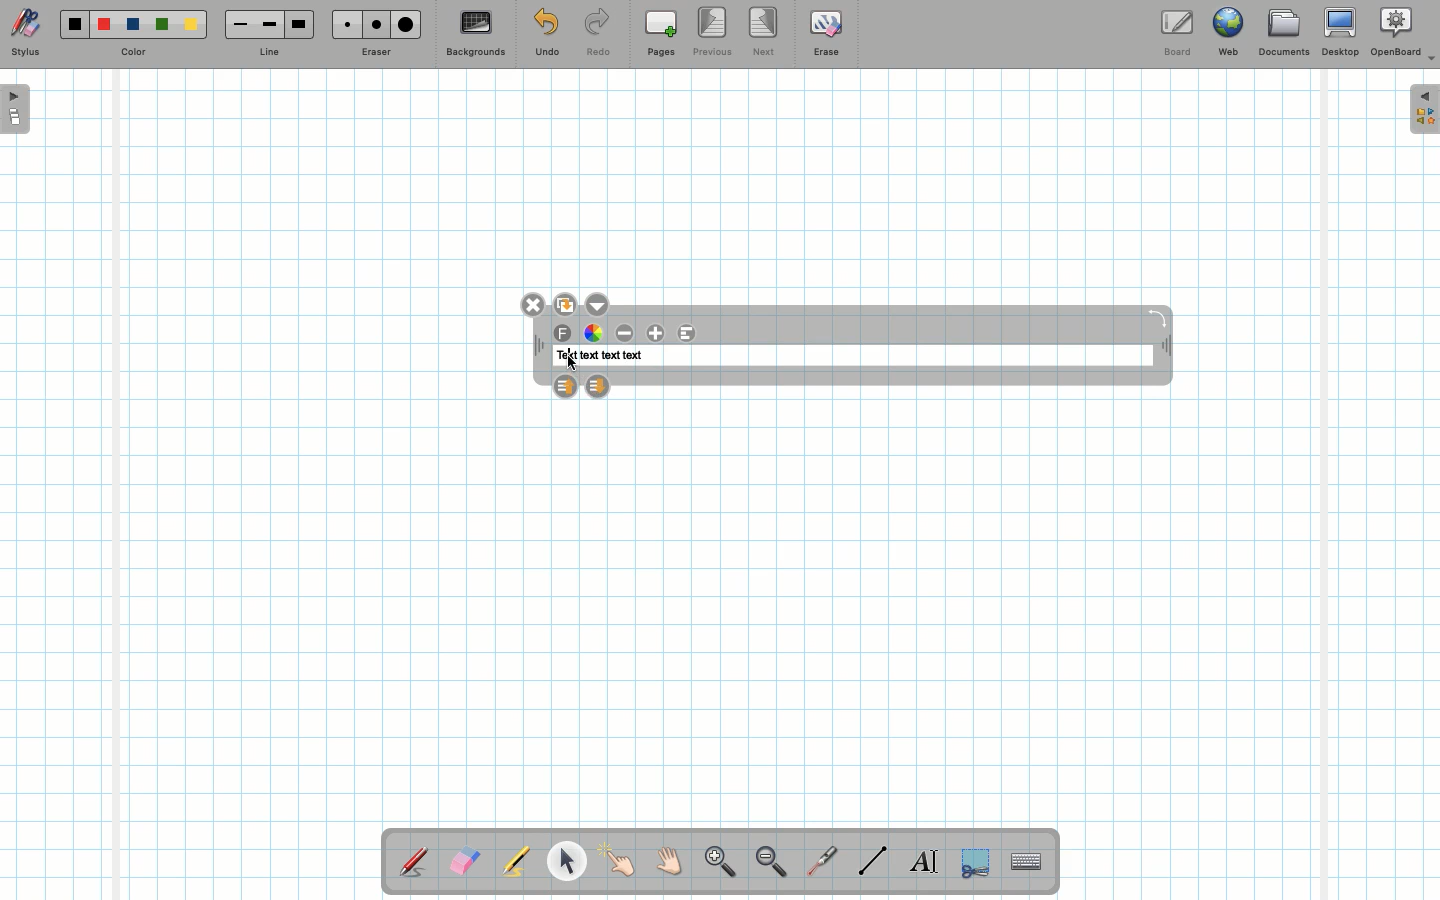  I want to click on text, so click(633, 356).